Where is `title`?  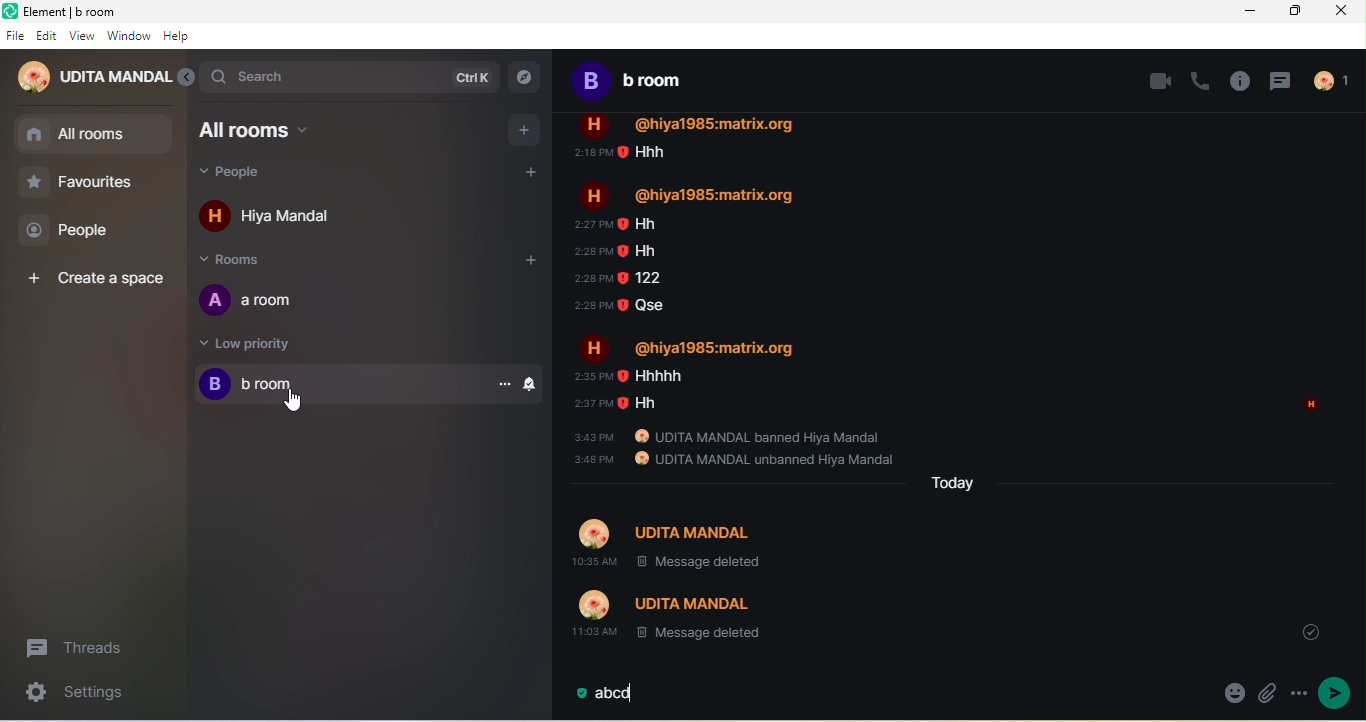 title is located at coordinates (100, 13).